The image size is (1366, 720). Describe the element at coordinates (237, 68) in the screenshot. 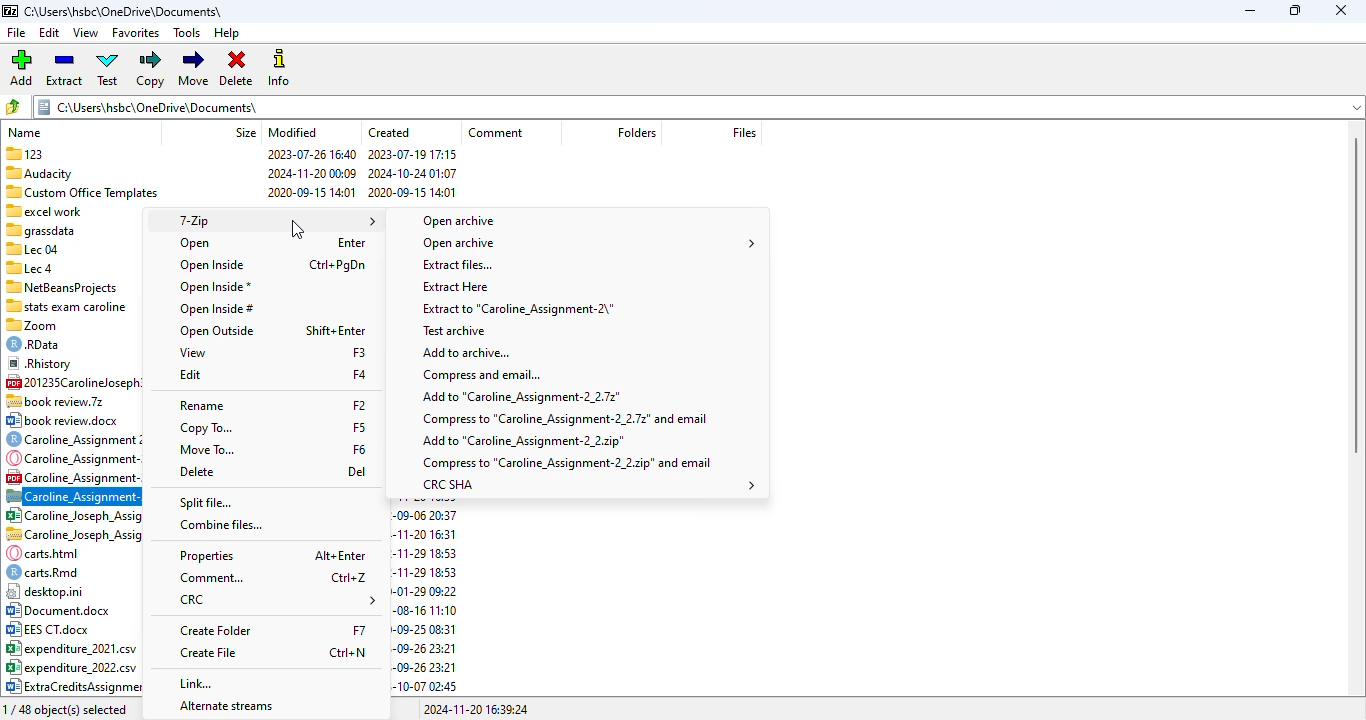

I see `delete` at that location.